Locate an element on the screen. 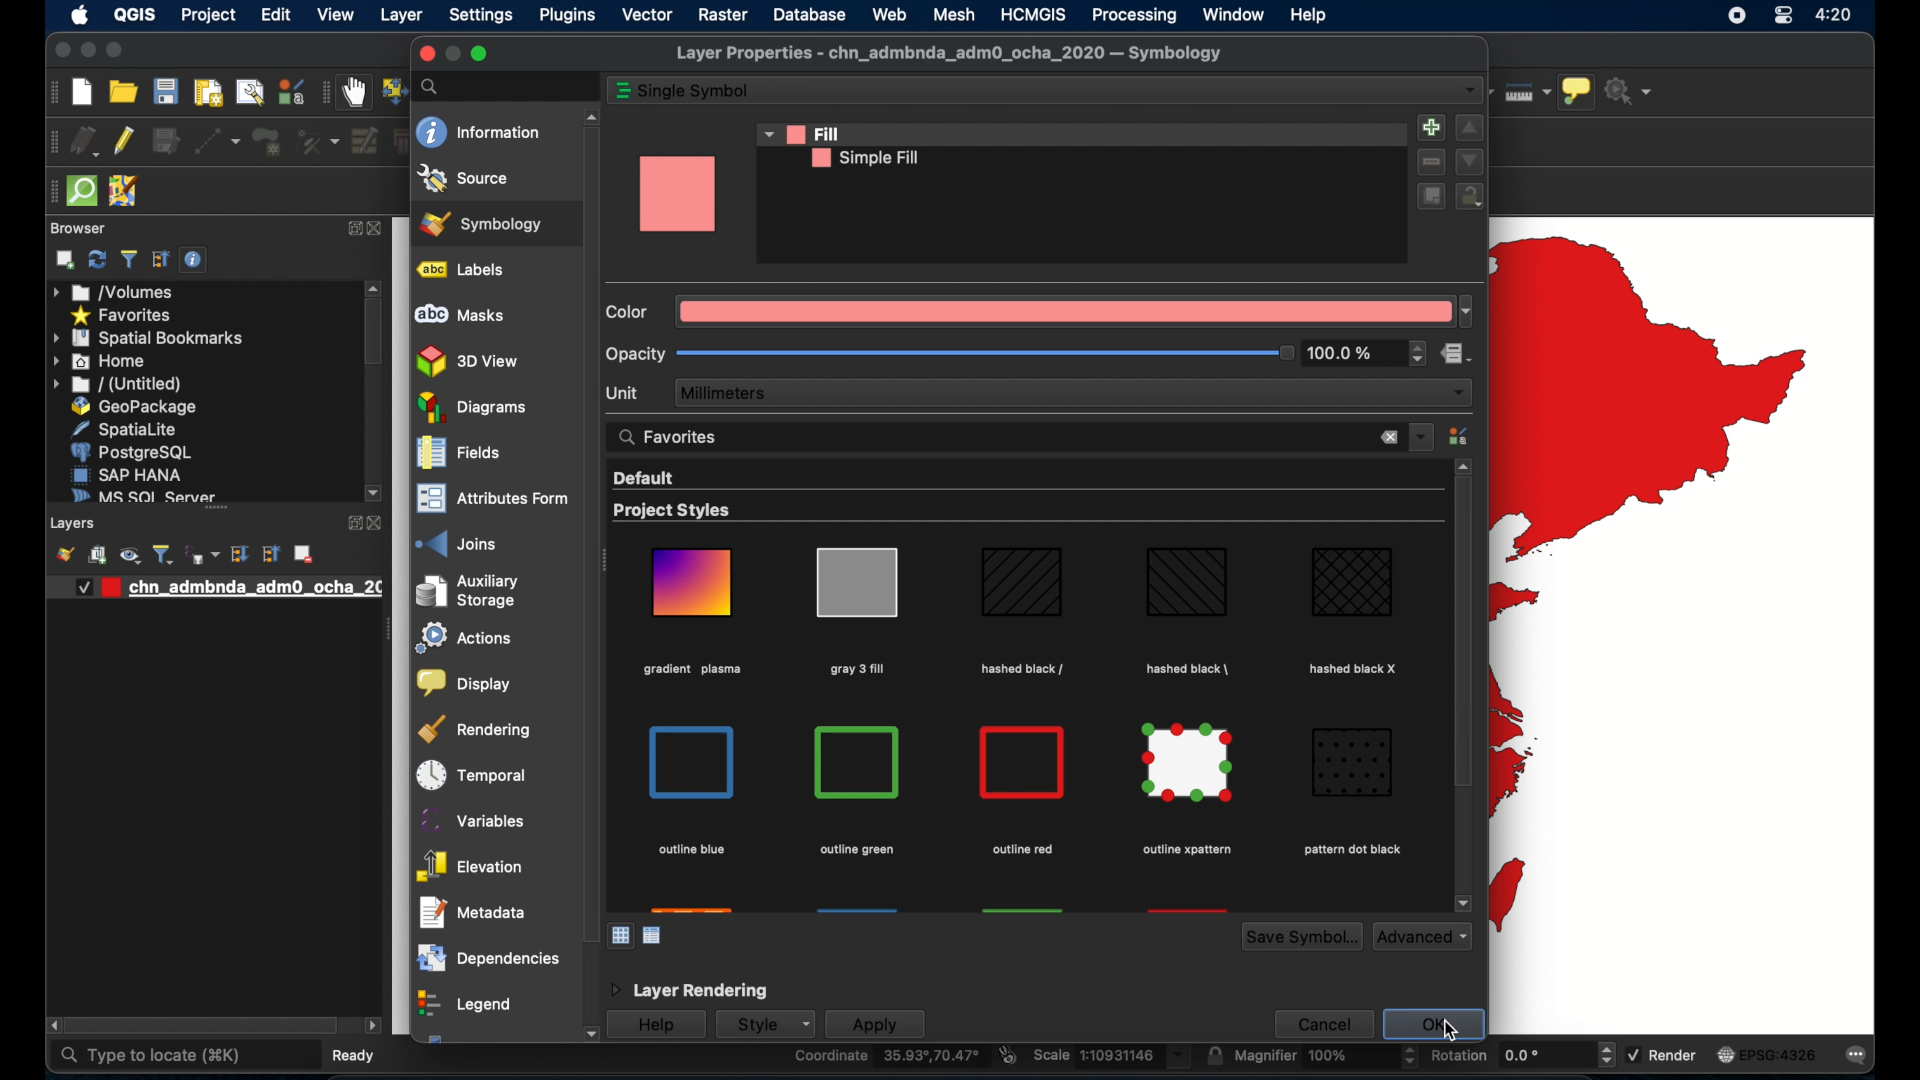 The image size is (1920, 1080). web is located at coordinates (889, 14).